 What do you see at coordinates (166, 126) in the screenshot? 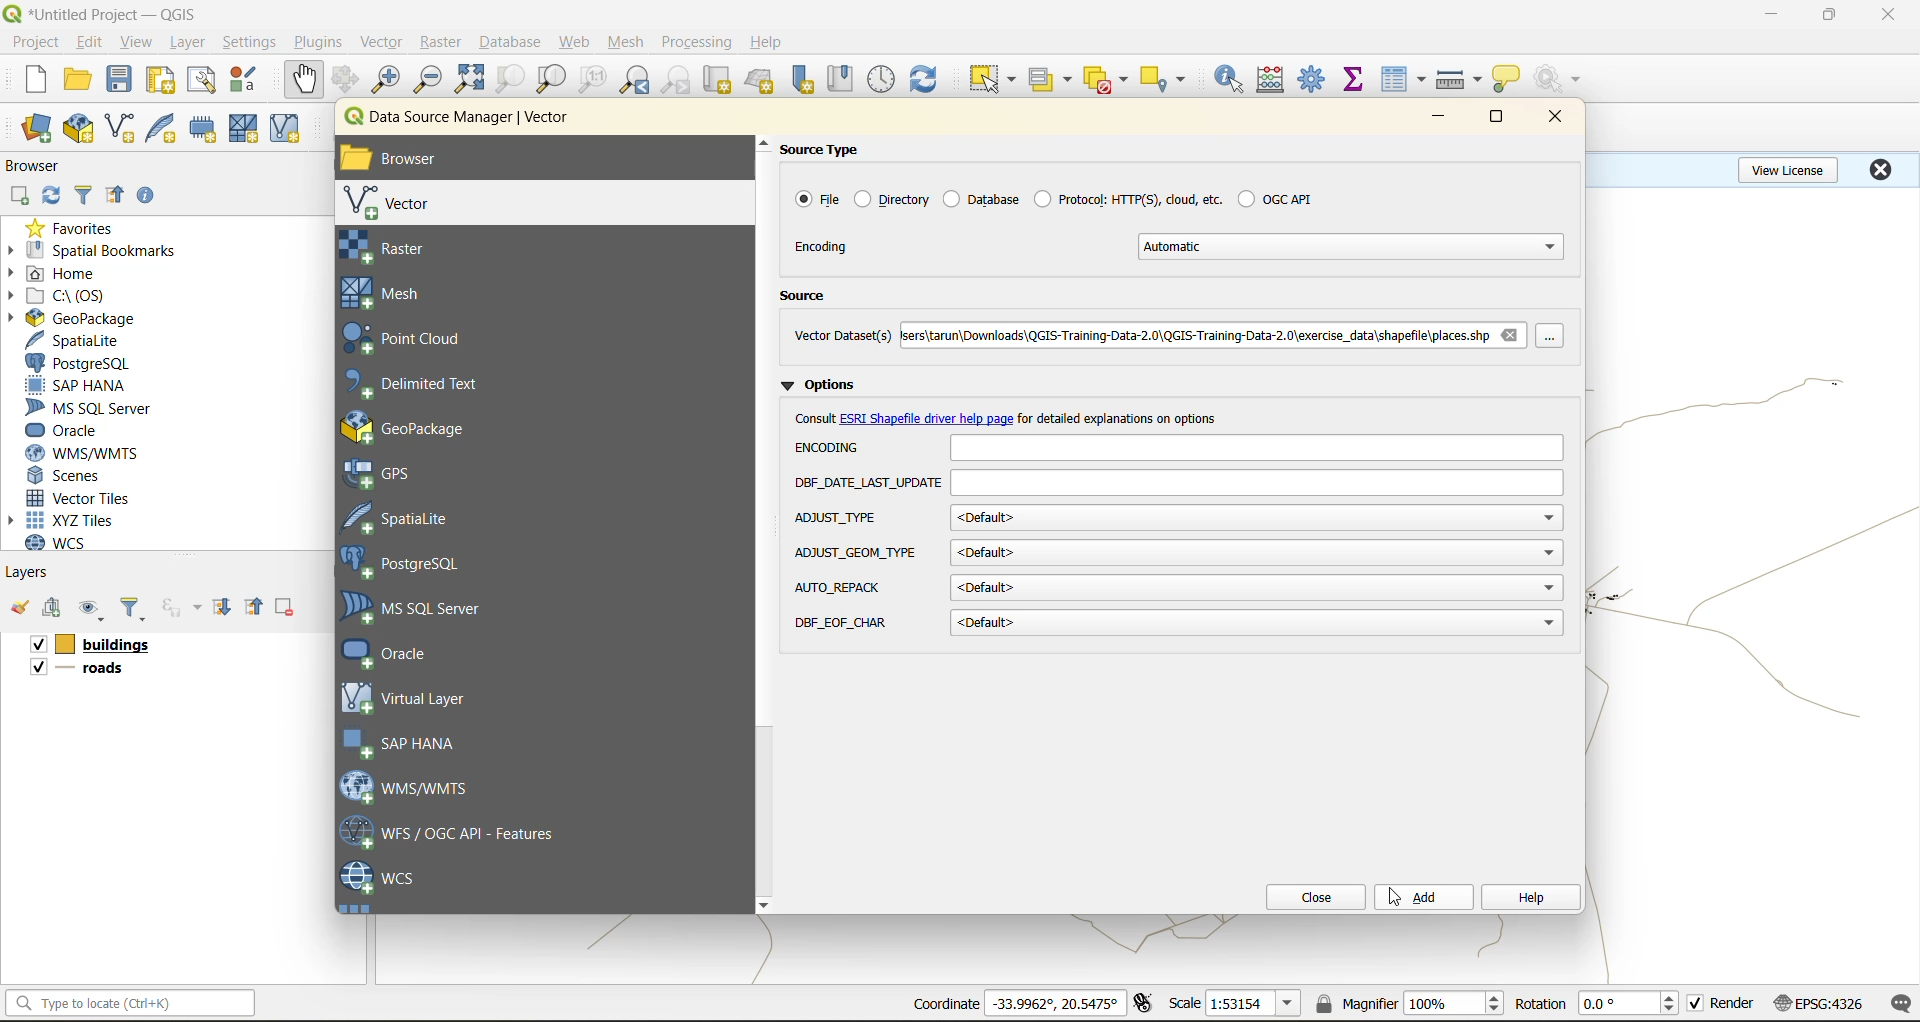
I see `new spatialite layer` at bounding box center [166, 126].